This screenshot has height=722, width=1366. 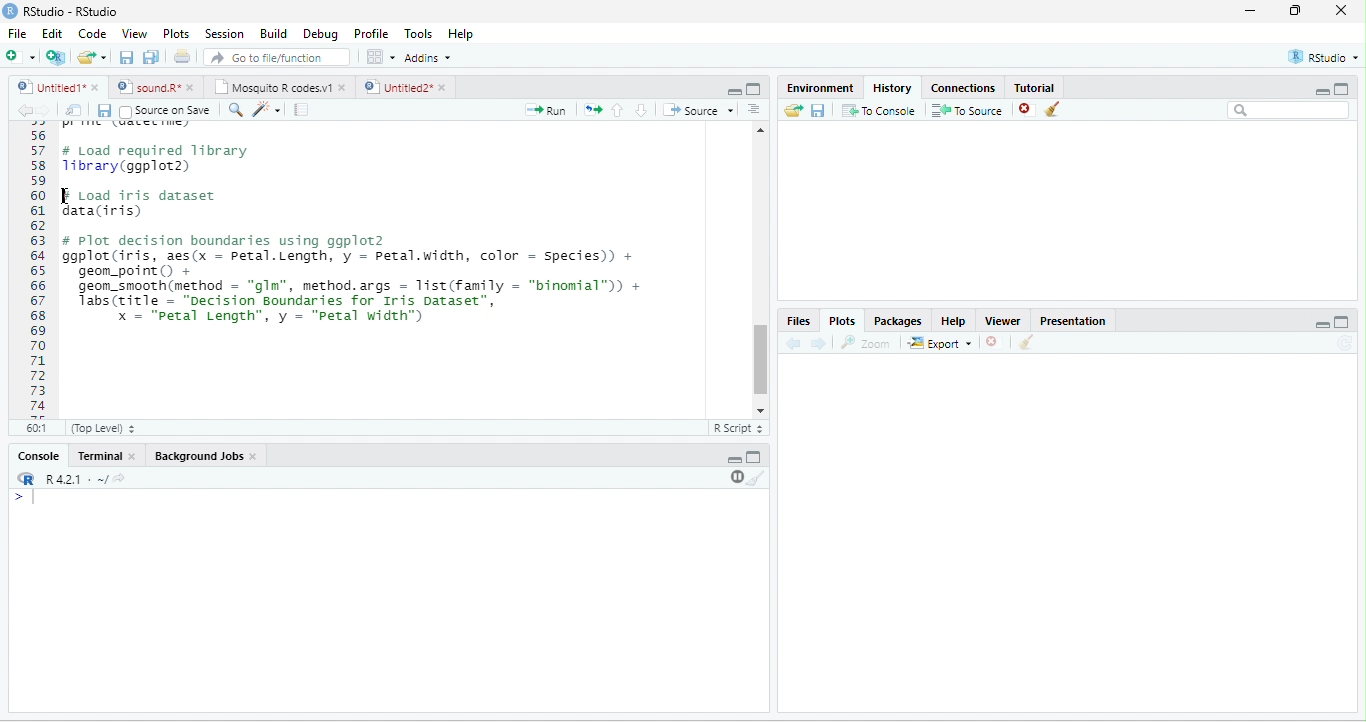 What do you see at coordinates (254, 456) in the screenshot?
I see `close` at bounding box center [254, 456].